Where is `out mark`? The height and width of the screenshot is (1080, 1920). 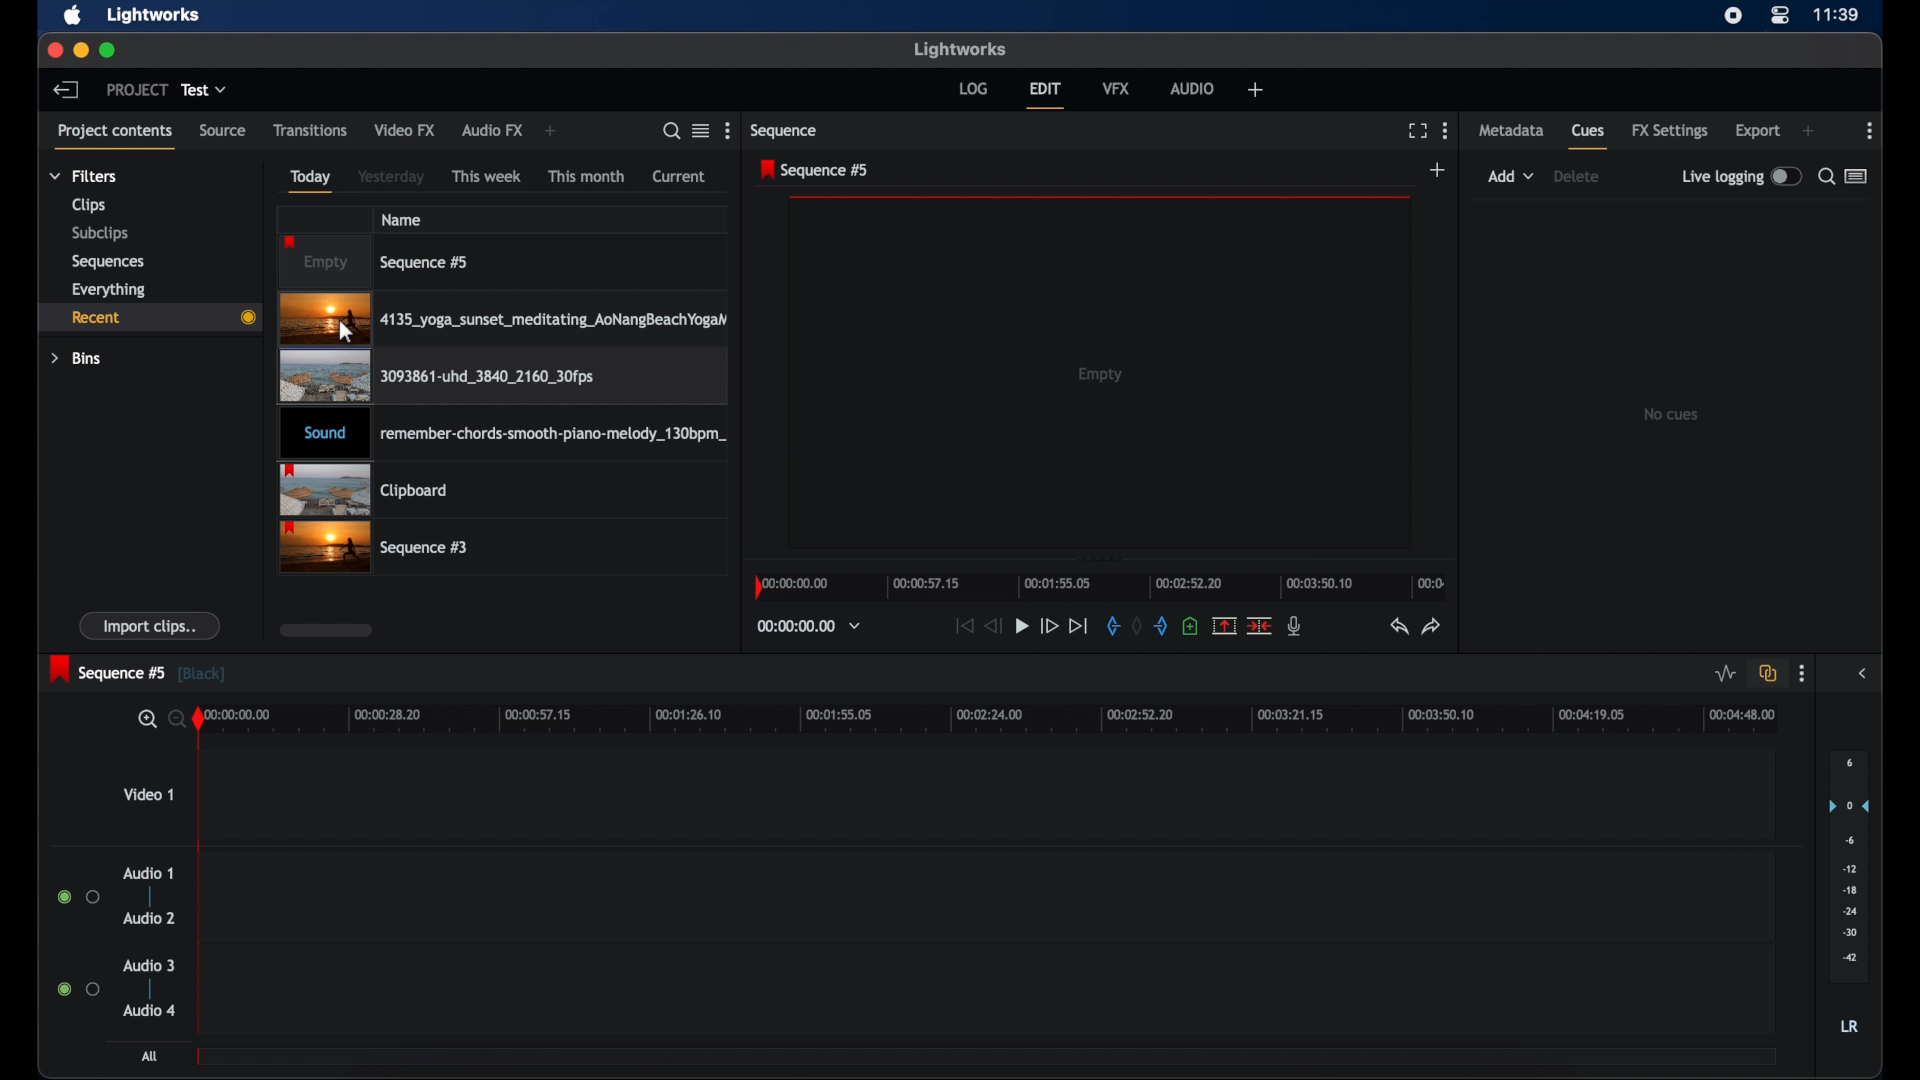
out mark is located at coordinates (1164, 627).